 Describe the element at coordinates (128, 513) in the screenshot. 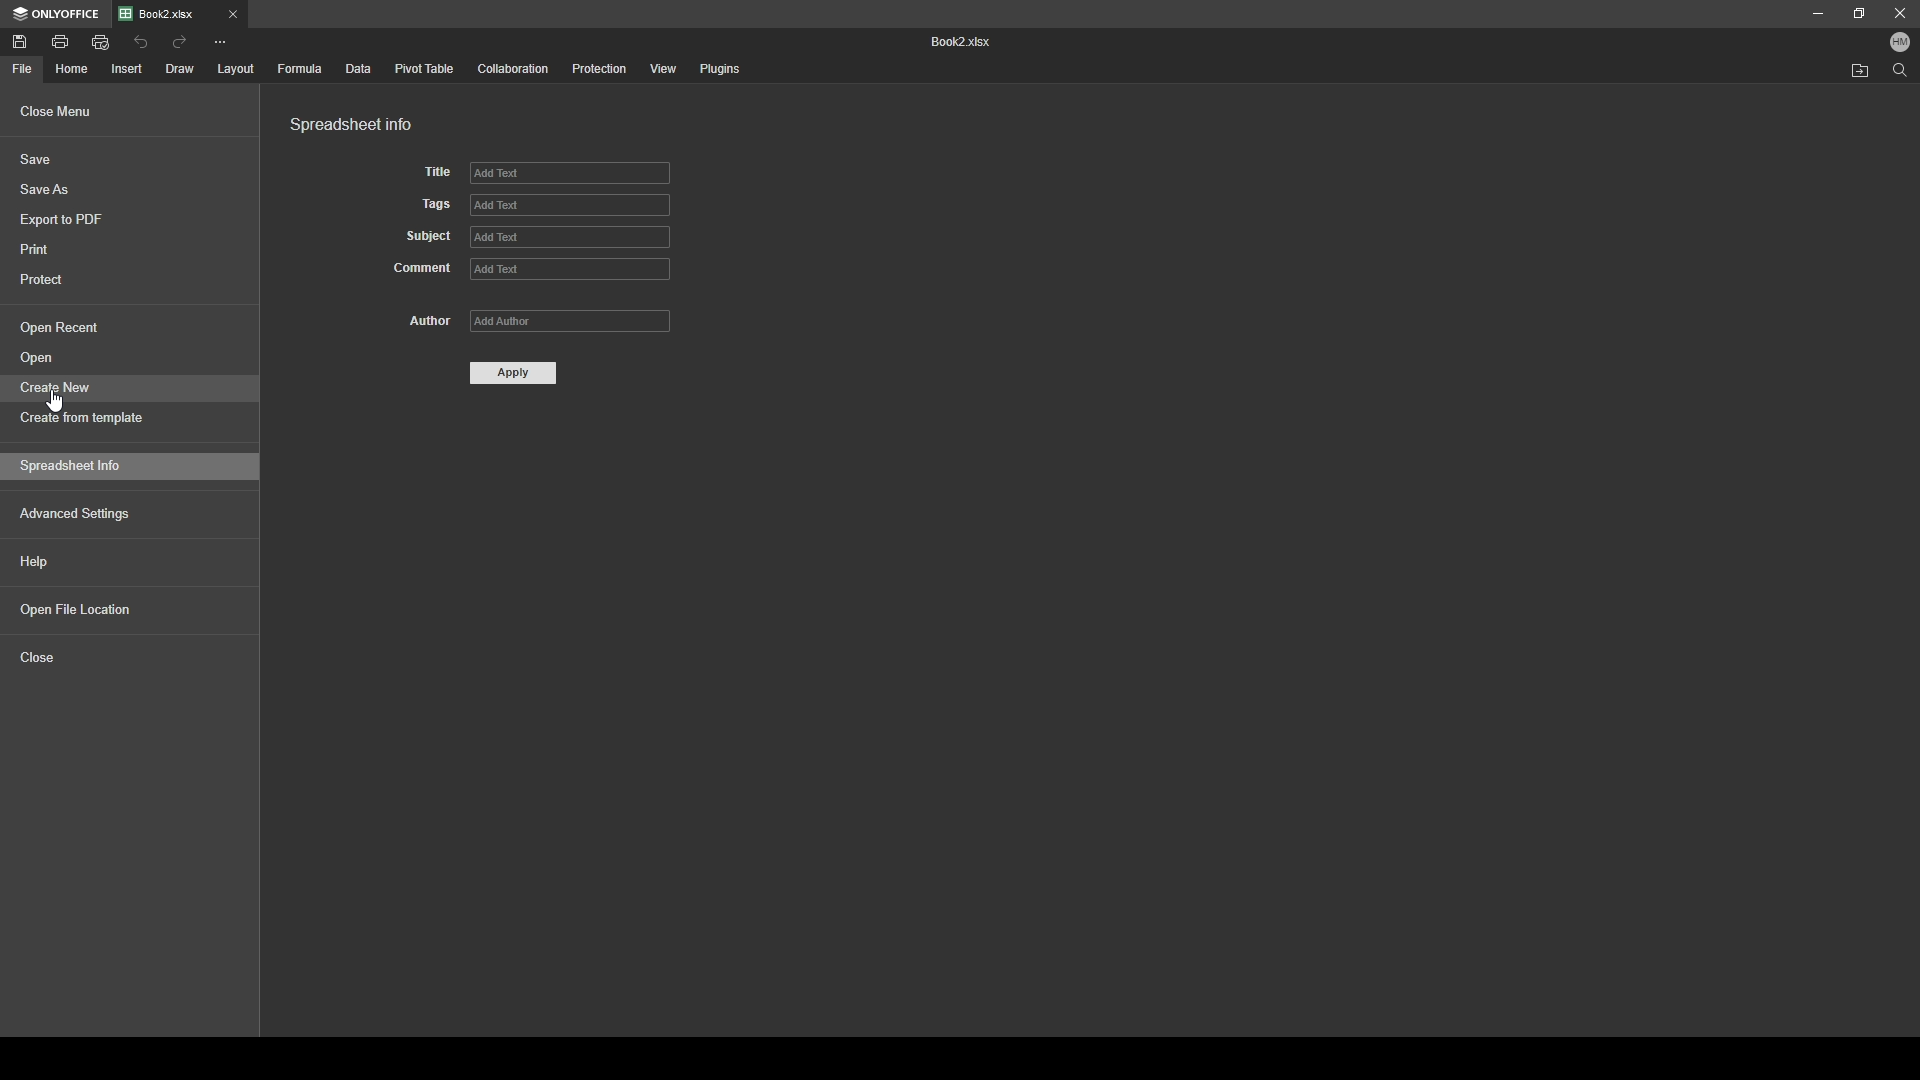

I see `advanced settings` at that location.